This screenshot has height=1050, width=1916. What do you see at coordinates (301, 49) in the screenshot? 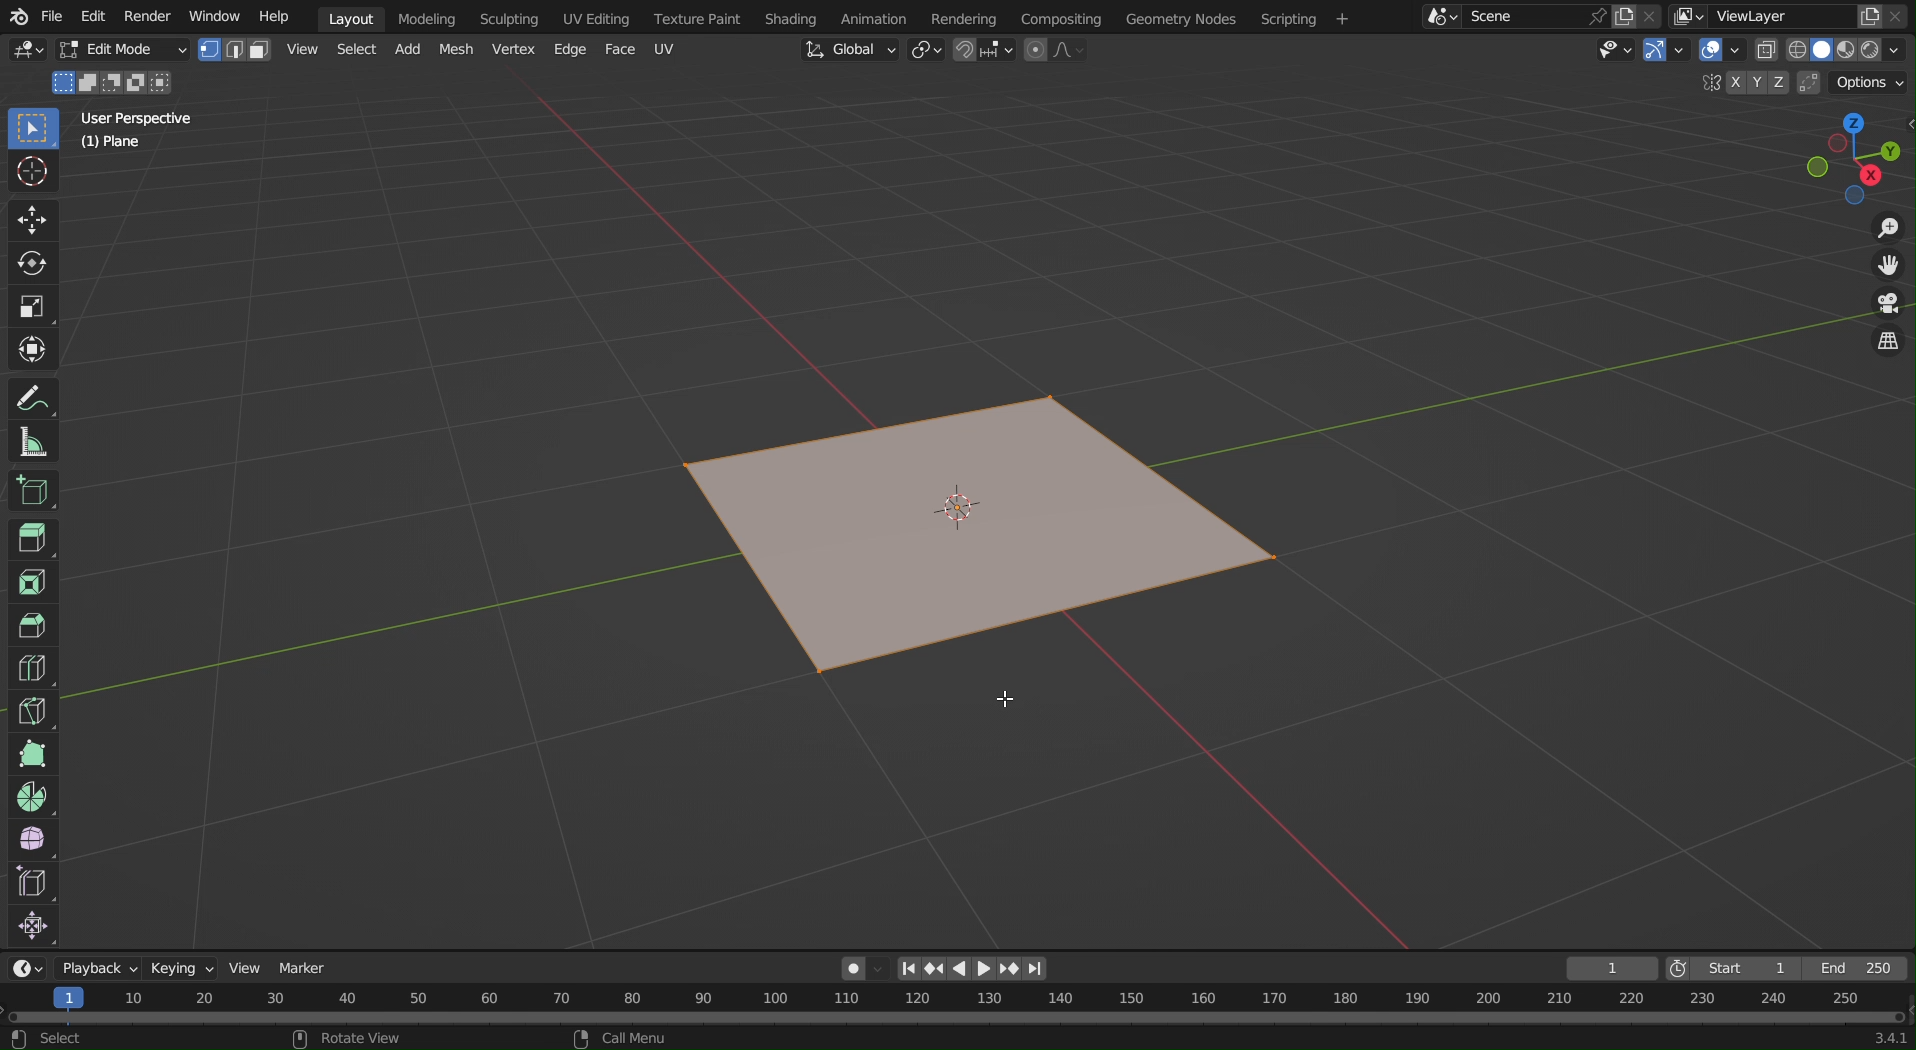
I see `View` at bounding box center [301, 49].